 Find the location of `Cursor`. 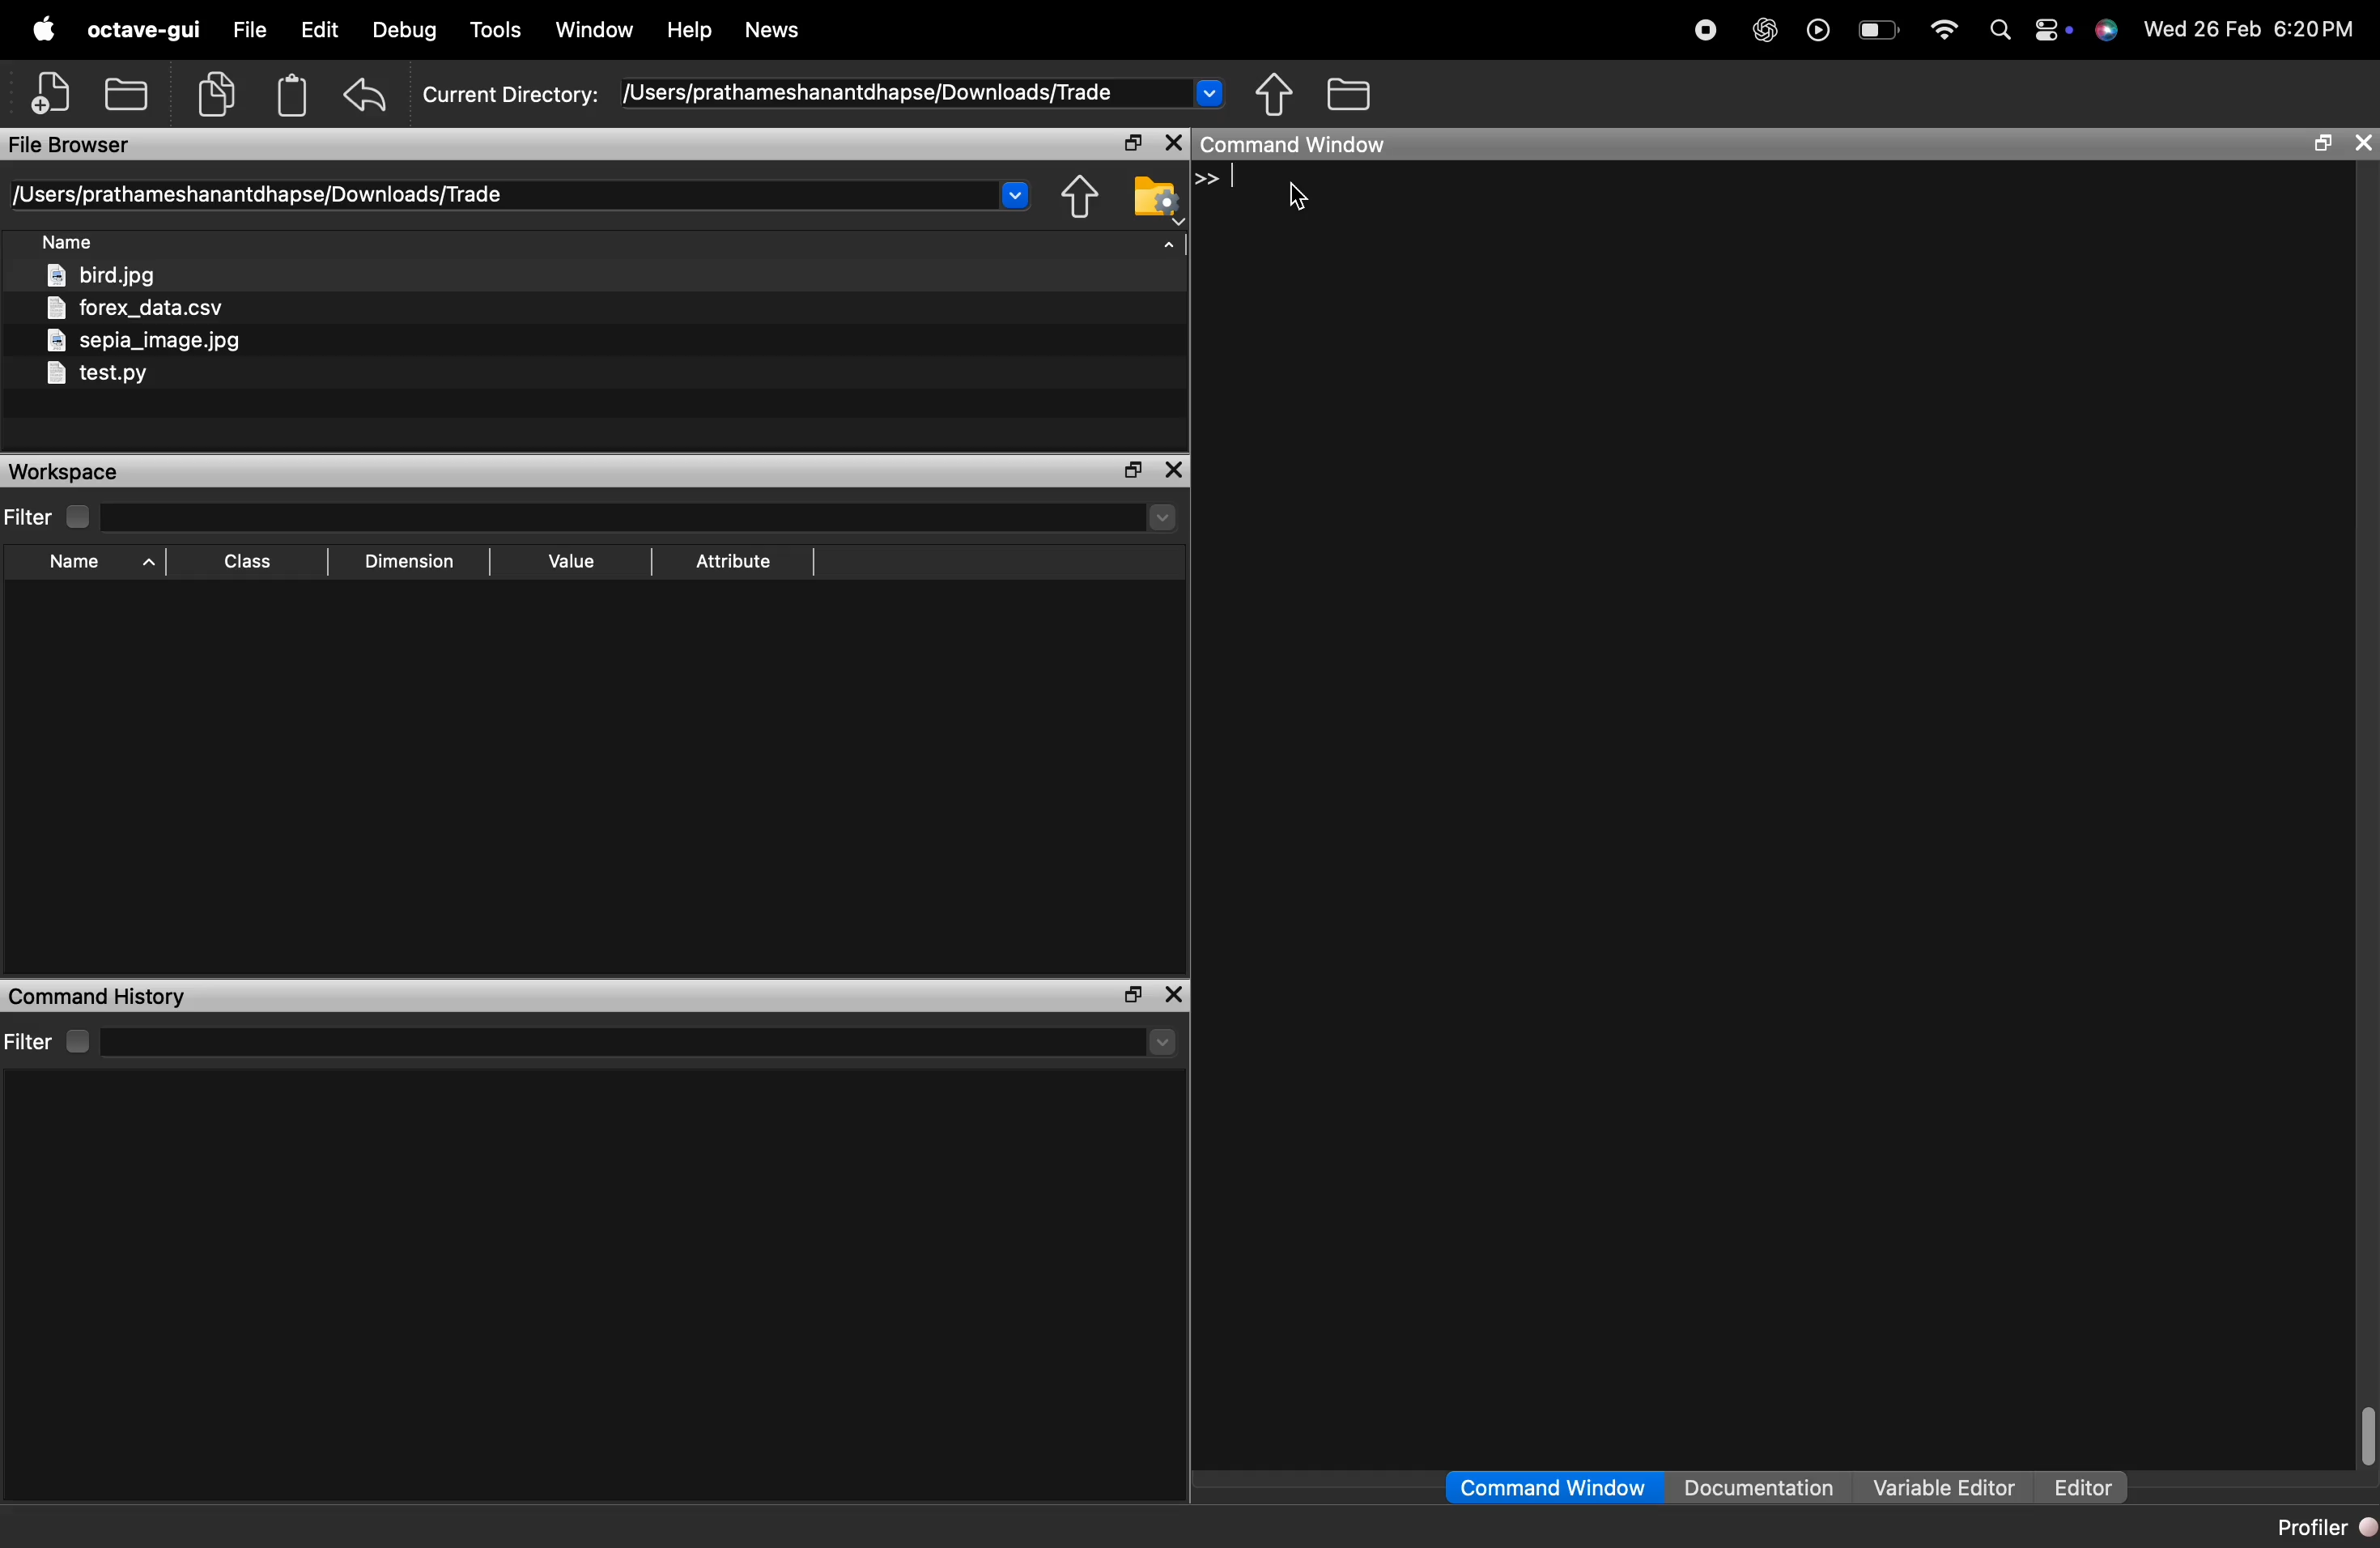

Cursor is located at coordinates (1295, 197).